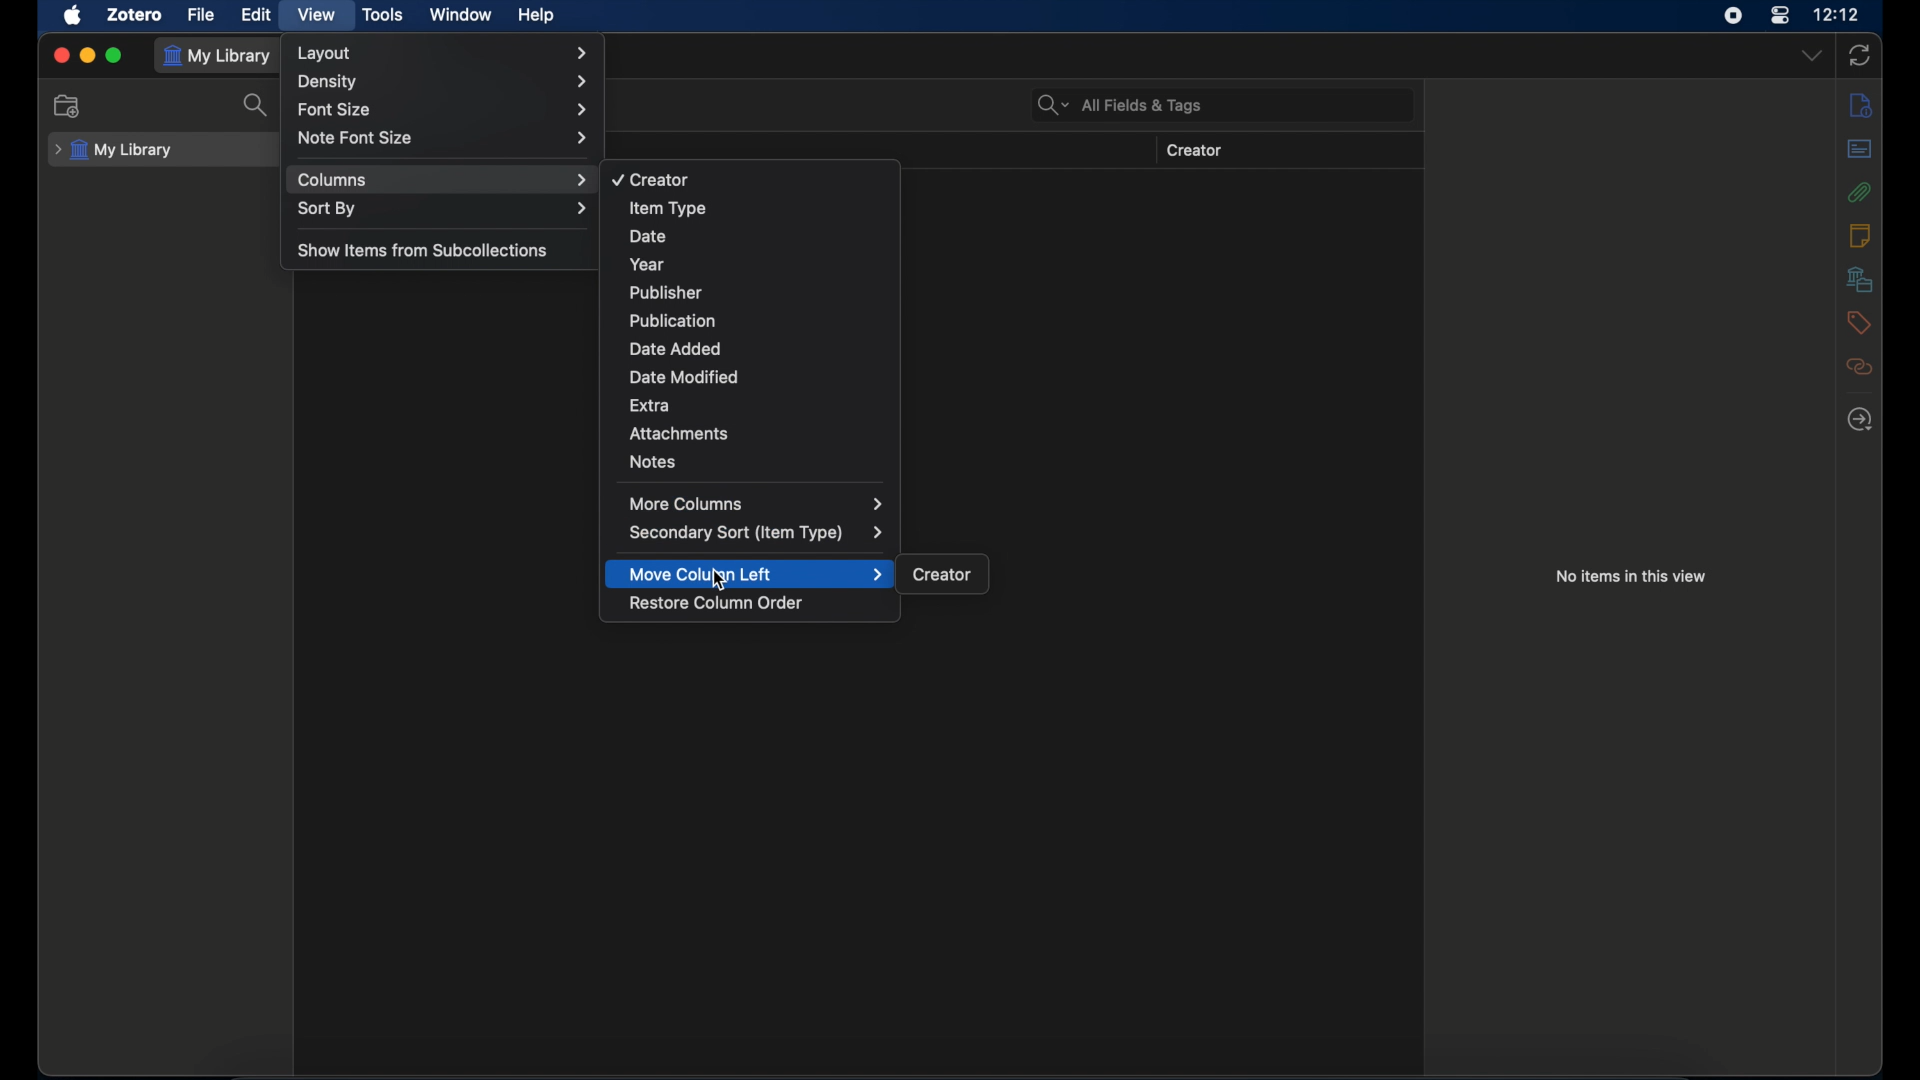  What do you see at coordinates (1781, 16) in the screenshot?
I see `control center` at bounding box center [1781, 16].